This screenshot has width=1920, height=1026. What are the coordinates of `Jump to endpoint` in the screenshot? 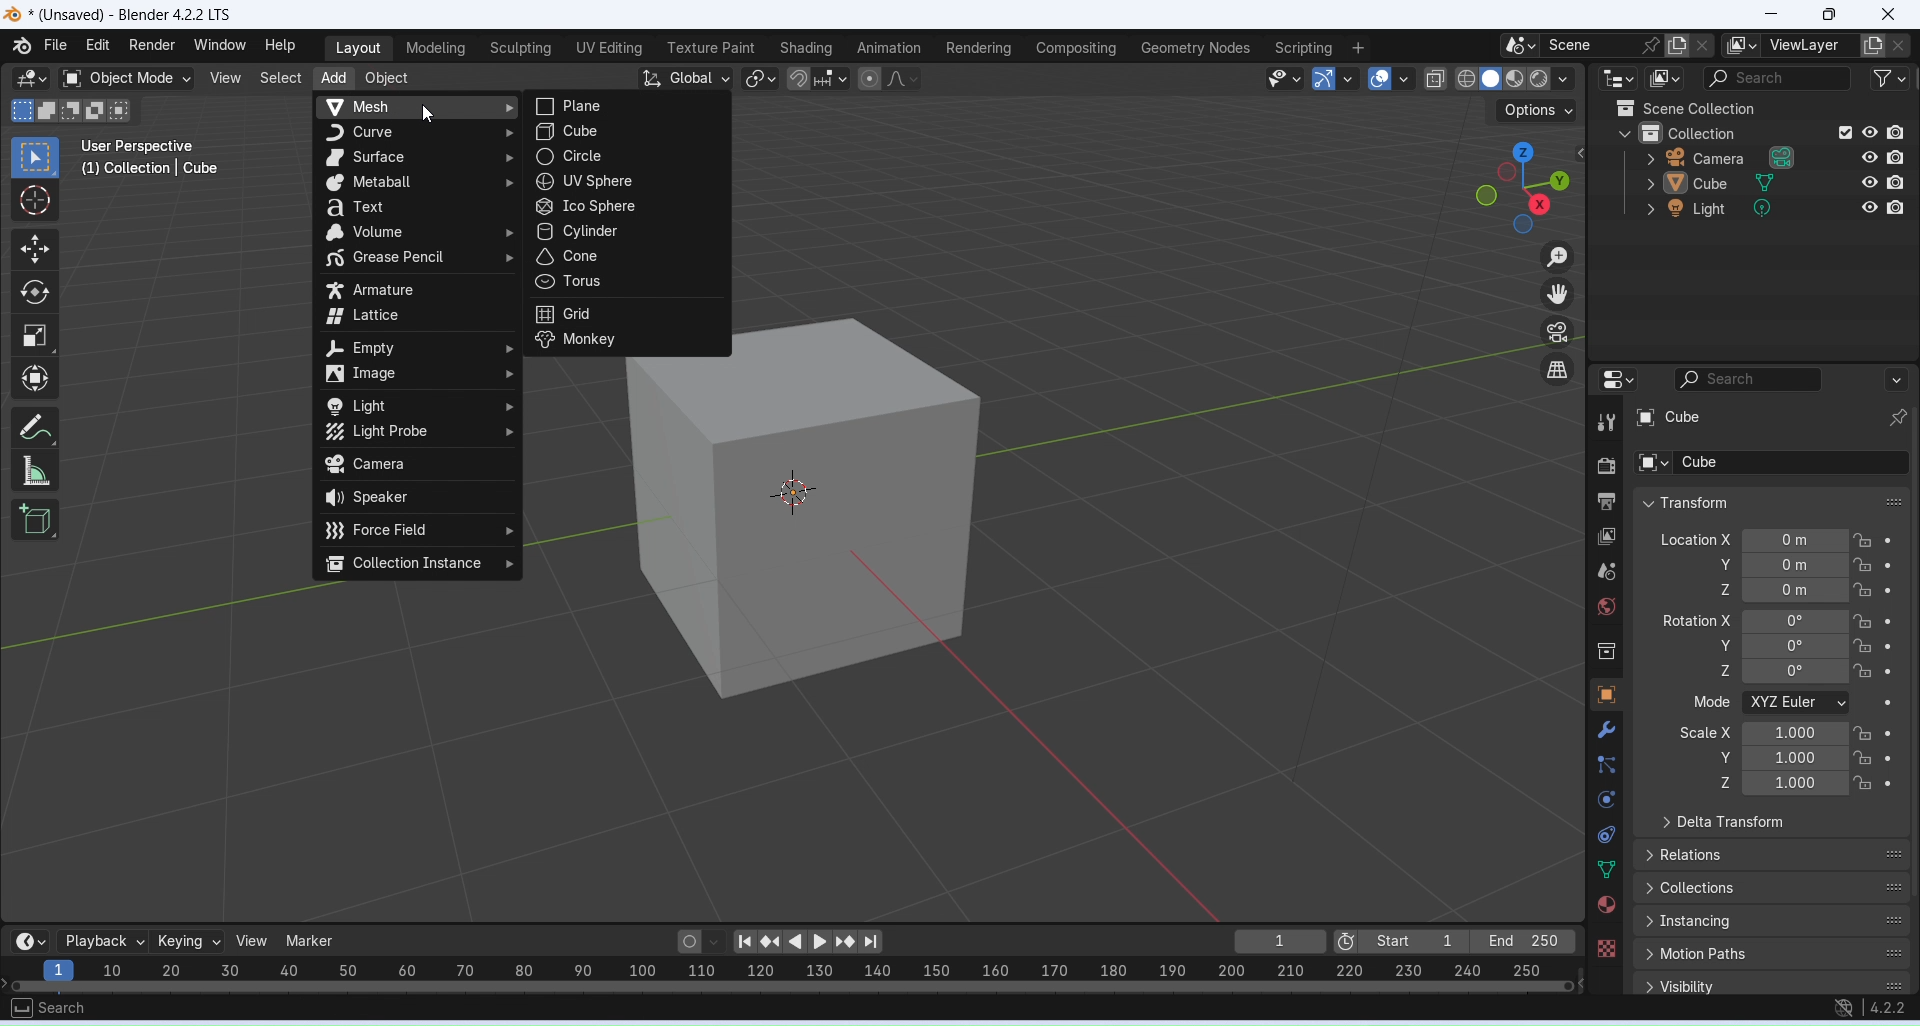 It's located at (741, 940).